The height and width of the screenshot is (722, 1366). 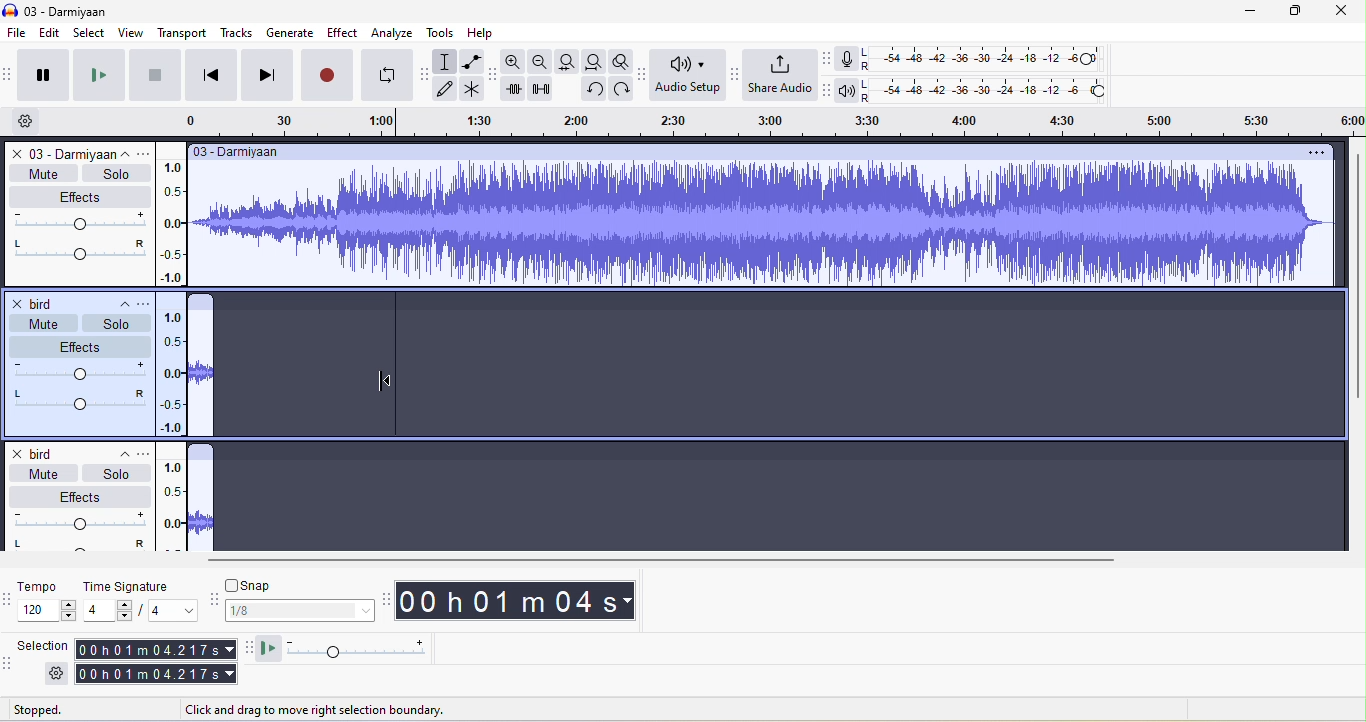 I want to click on solo, so click(x=114, y=174).